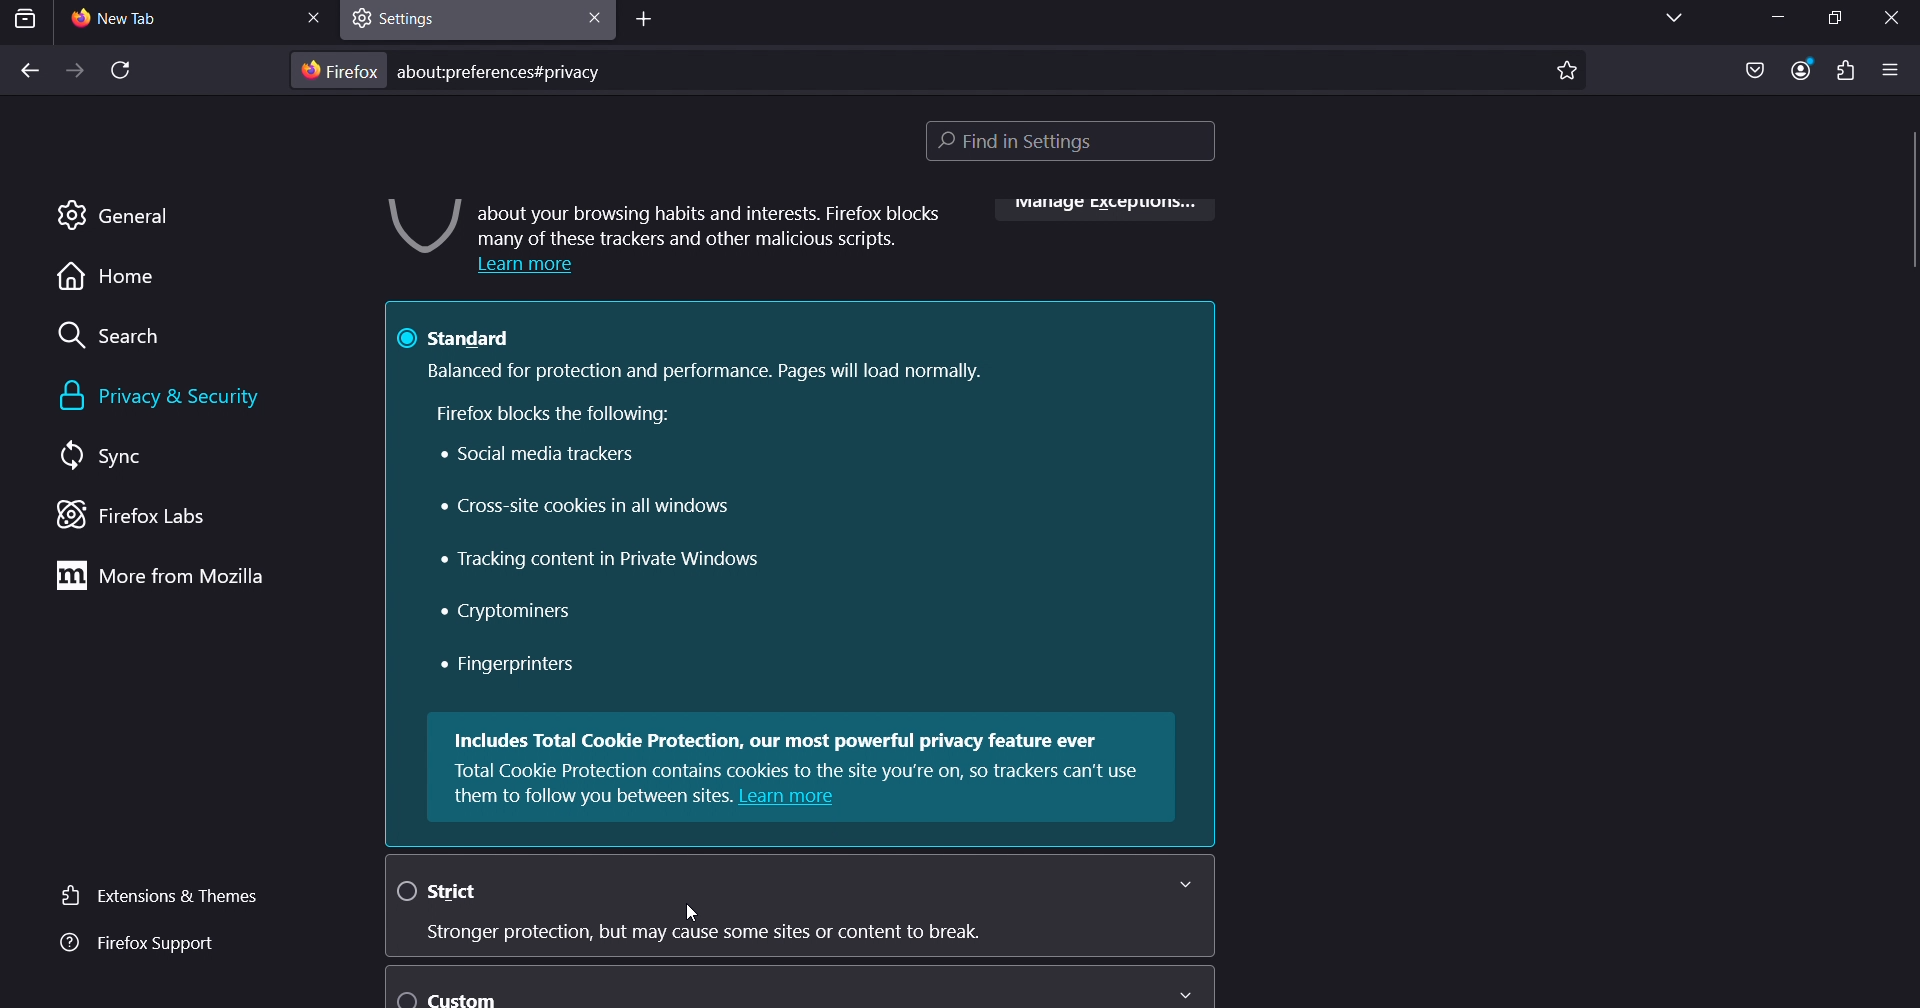  Describe the element at coordinates (140, 20) in the screenshot. I see `current tab` at that location.